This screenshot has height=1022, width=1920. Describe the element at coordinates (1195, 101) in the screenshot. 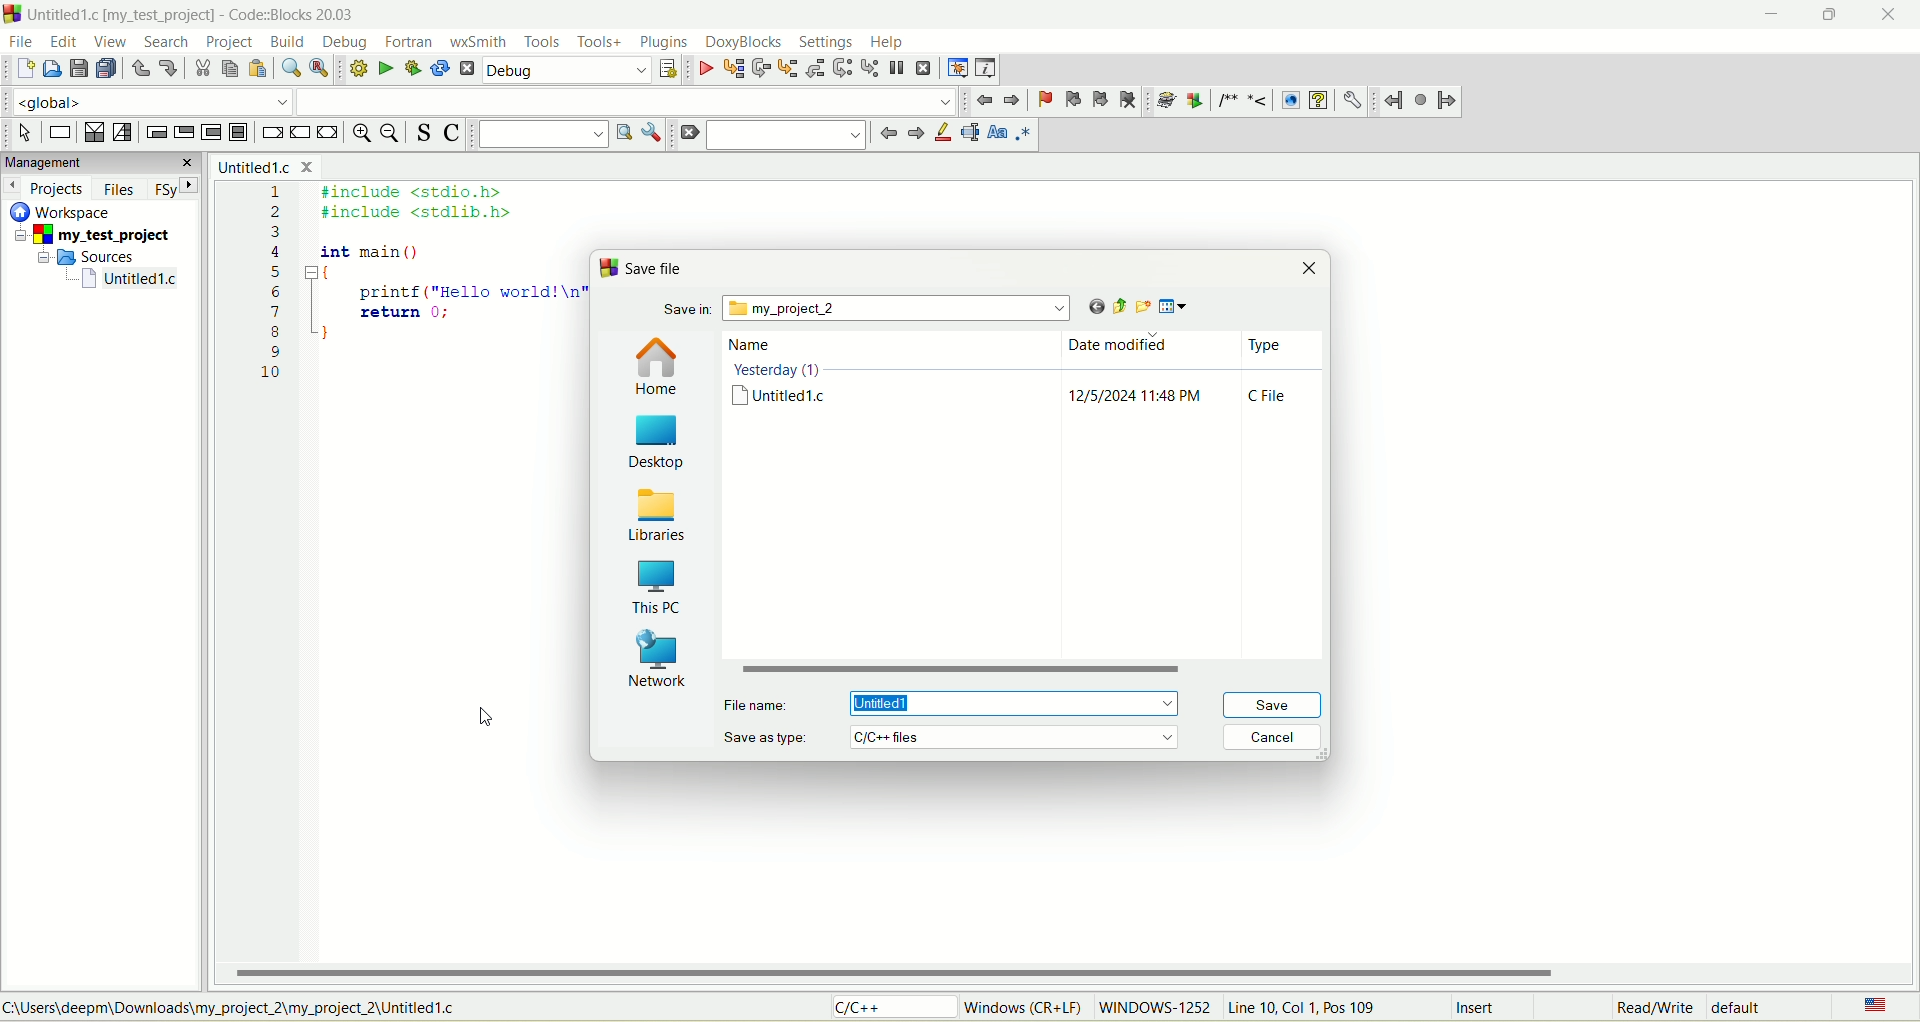

I see `extract documentation` at that location.